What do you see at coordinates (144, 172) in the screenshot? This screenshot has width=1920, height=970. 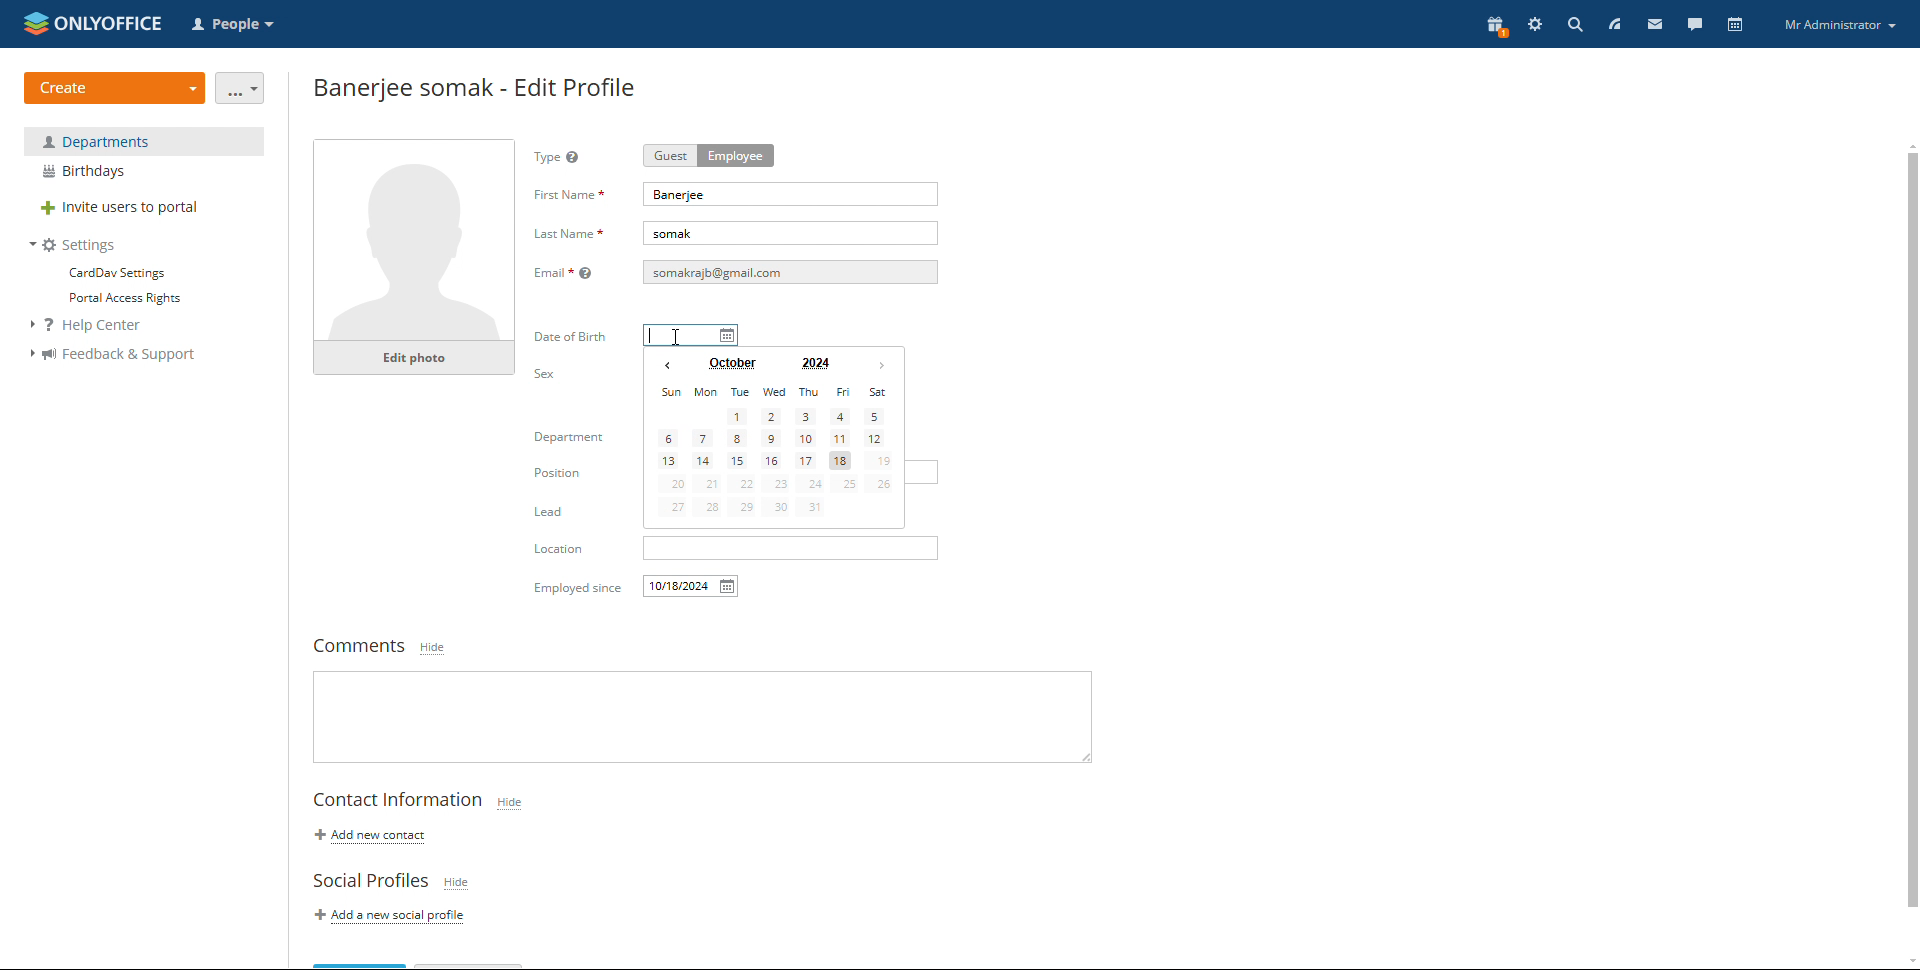 I see `birthdays` at bounding box center [144, 172].